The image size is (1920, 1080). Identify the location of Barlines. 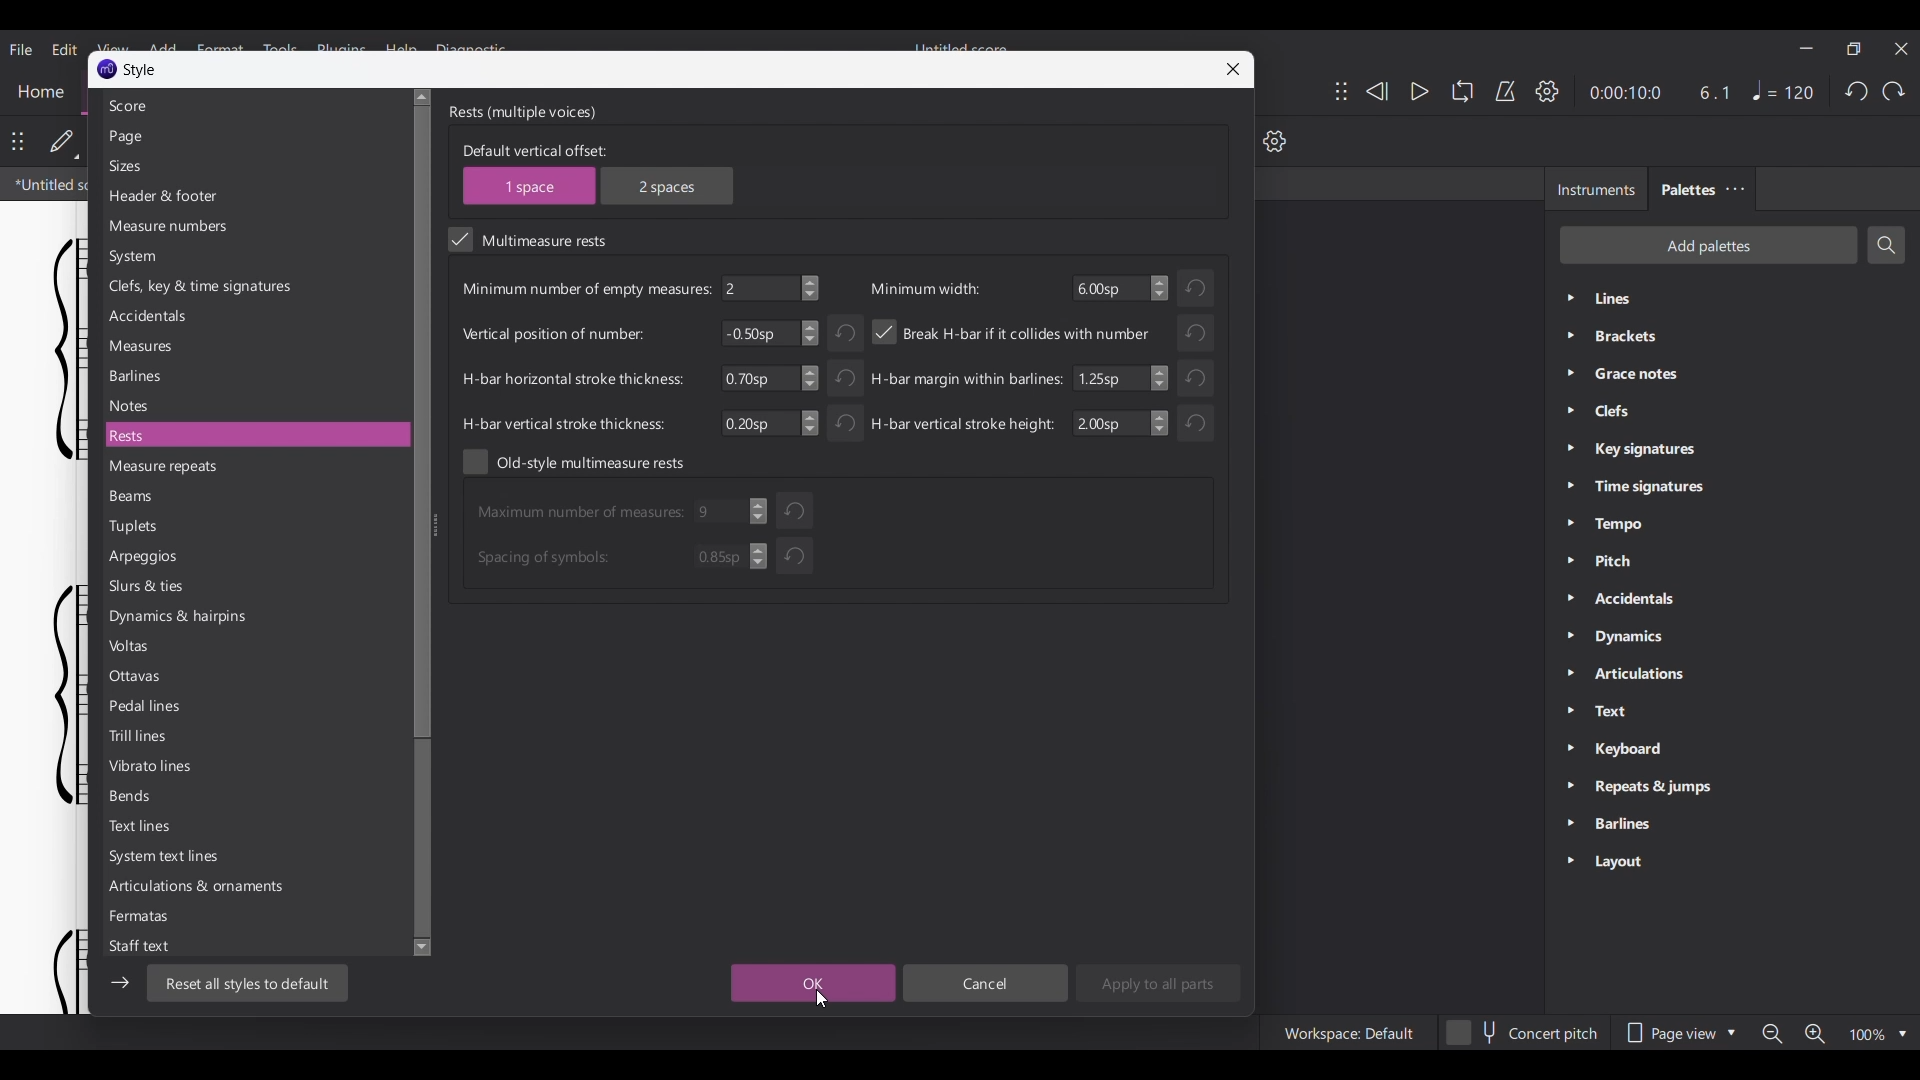
(254, 376).